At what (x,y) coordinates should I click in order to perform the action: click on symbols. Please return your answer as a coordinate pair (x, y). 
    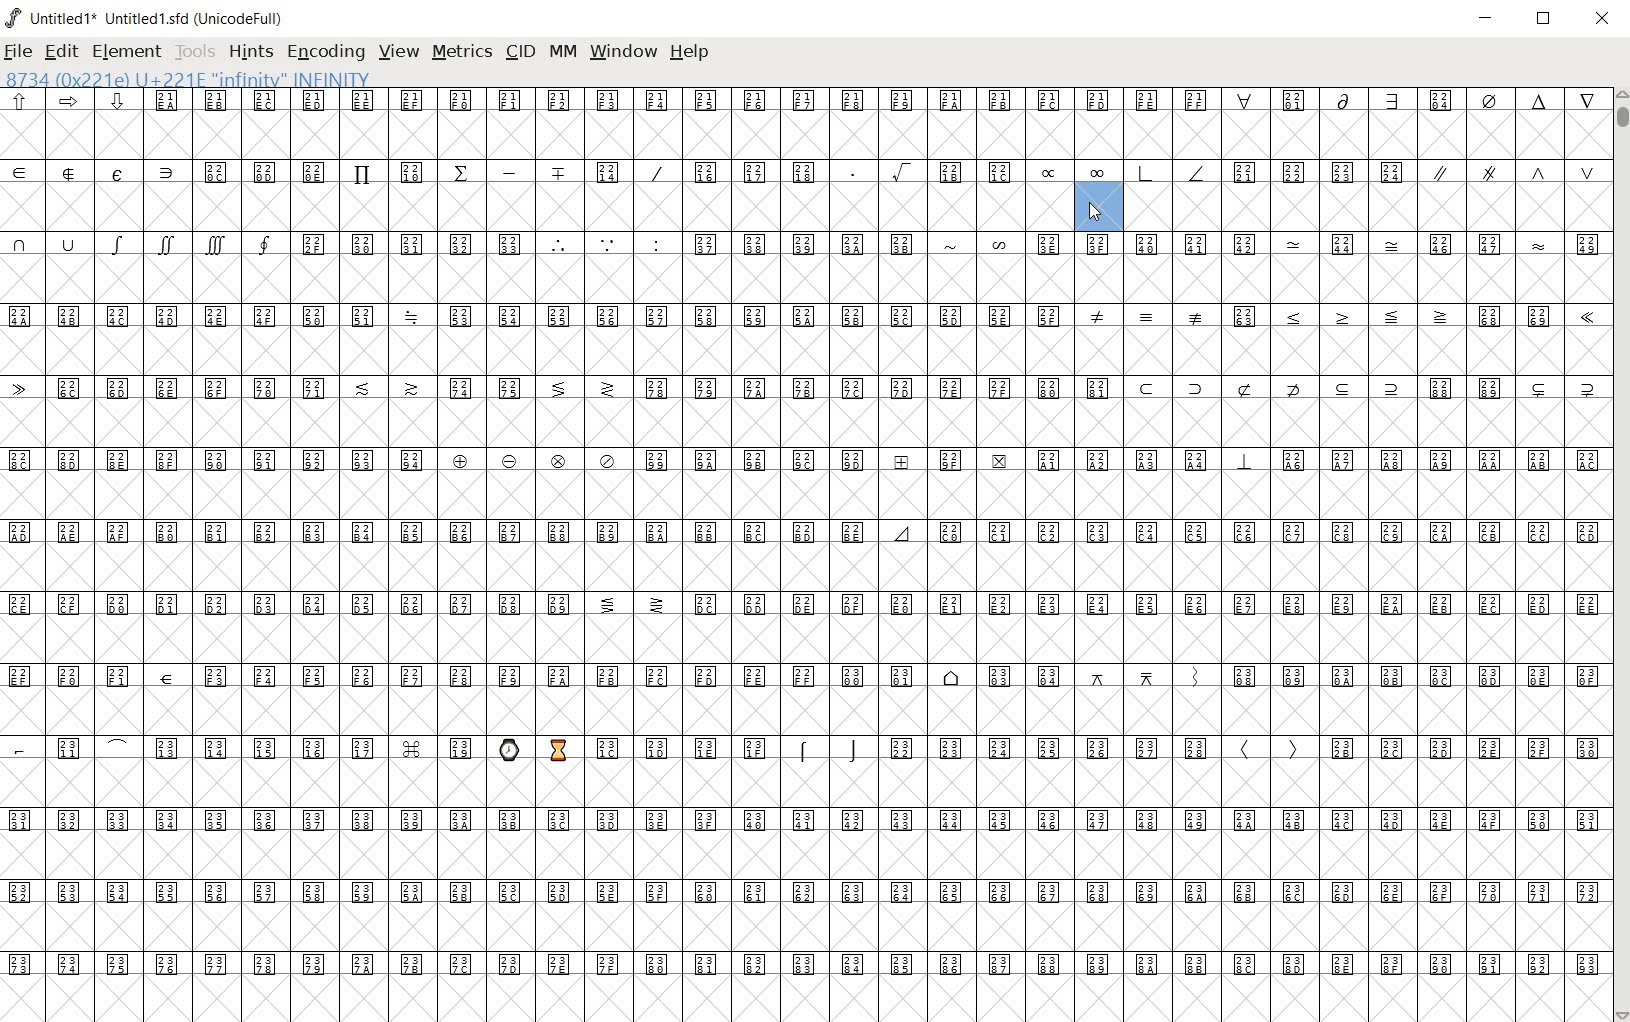
    Looking at the image, I should click on (1269, 749).